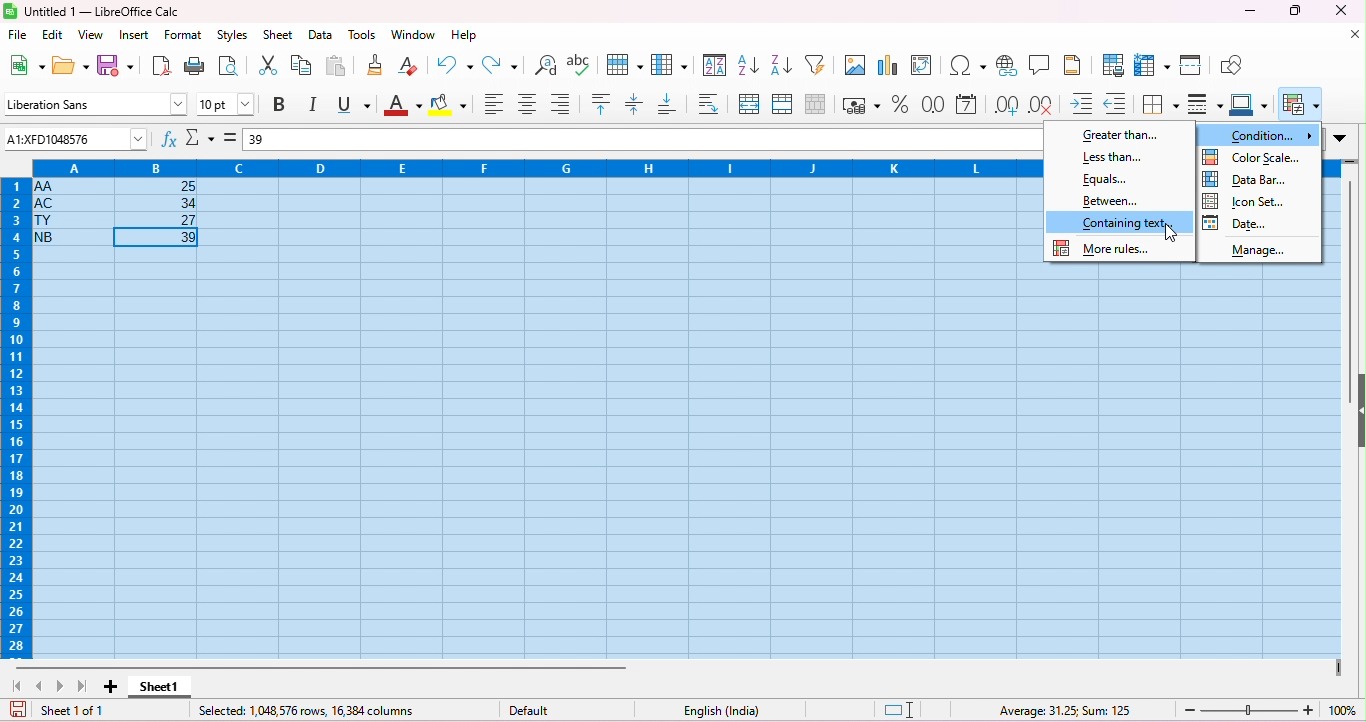 The image size is (1366, 722). Describe the element at coordinates (26, 64) in the screenshot. I see `new` at that location.